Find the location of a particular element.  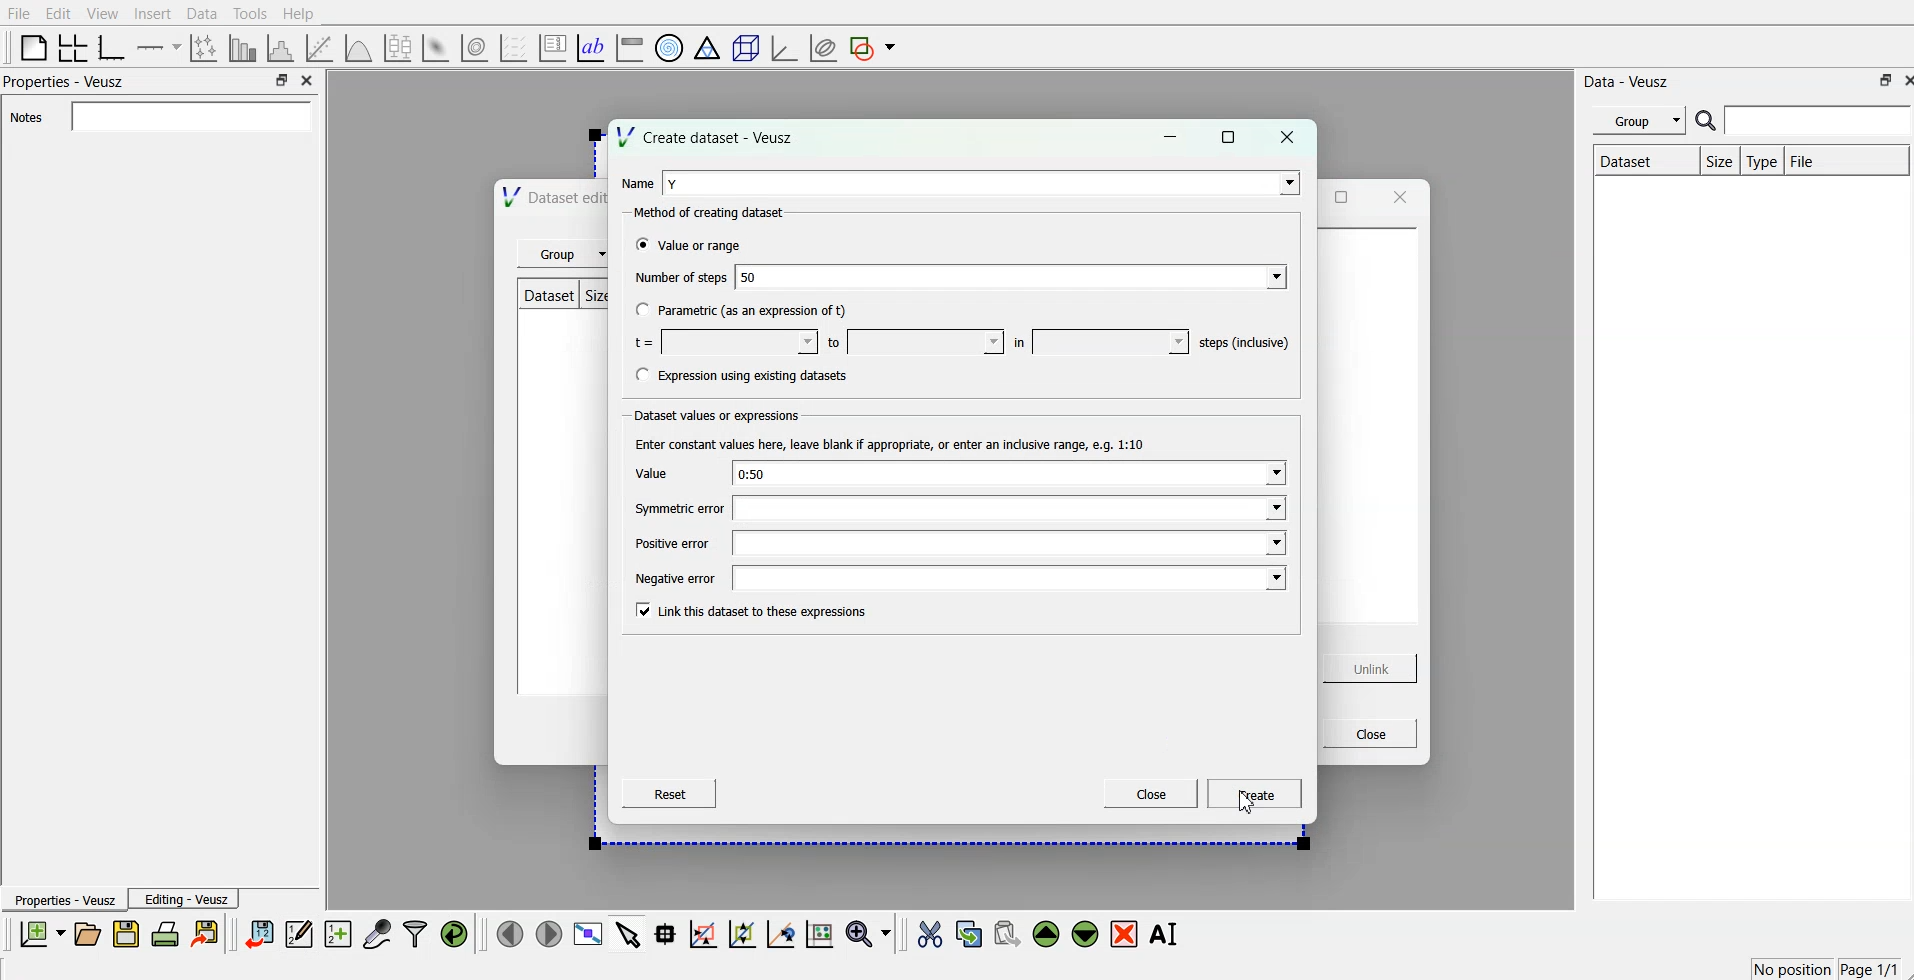

close is located at coordinates (1290, 137).